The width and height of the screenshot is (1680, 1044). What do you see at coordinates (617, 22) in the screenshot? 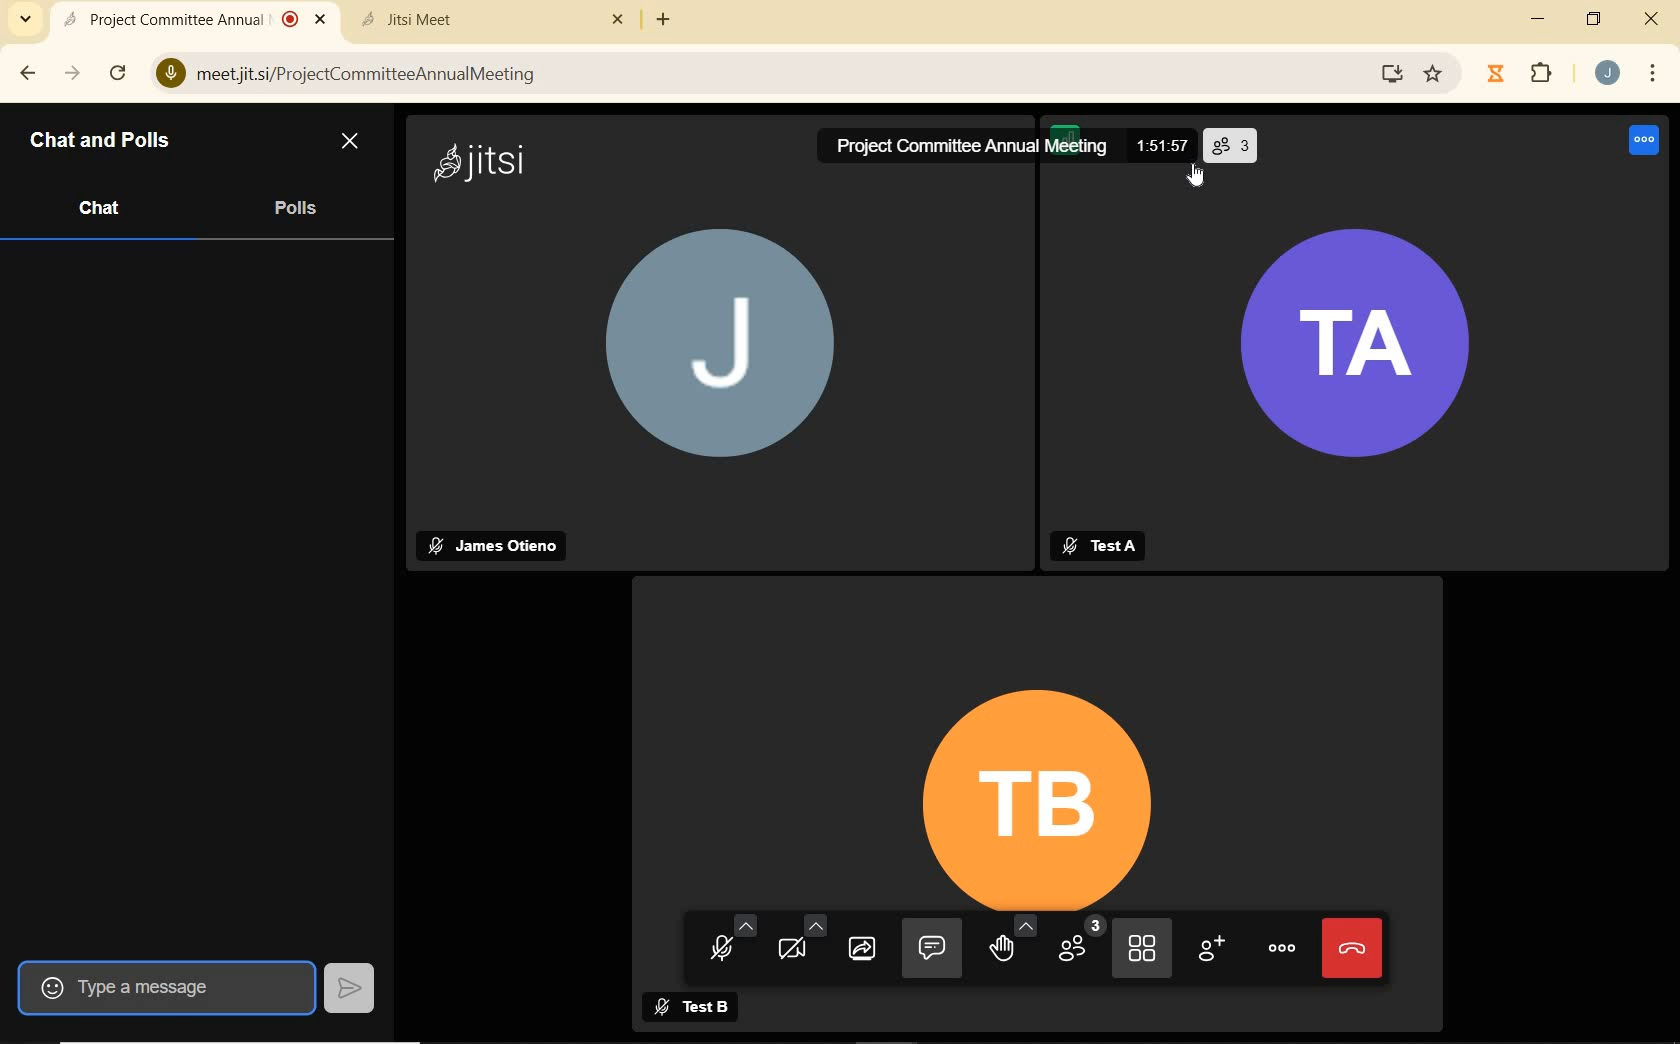
I see `close` at bounding box center [617, 22].